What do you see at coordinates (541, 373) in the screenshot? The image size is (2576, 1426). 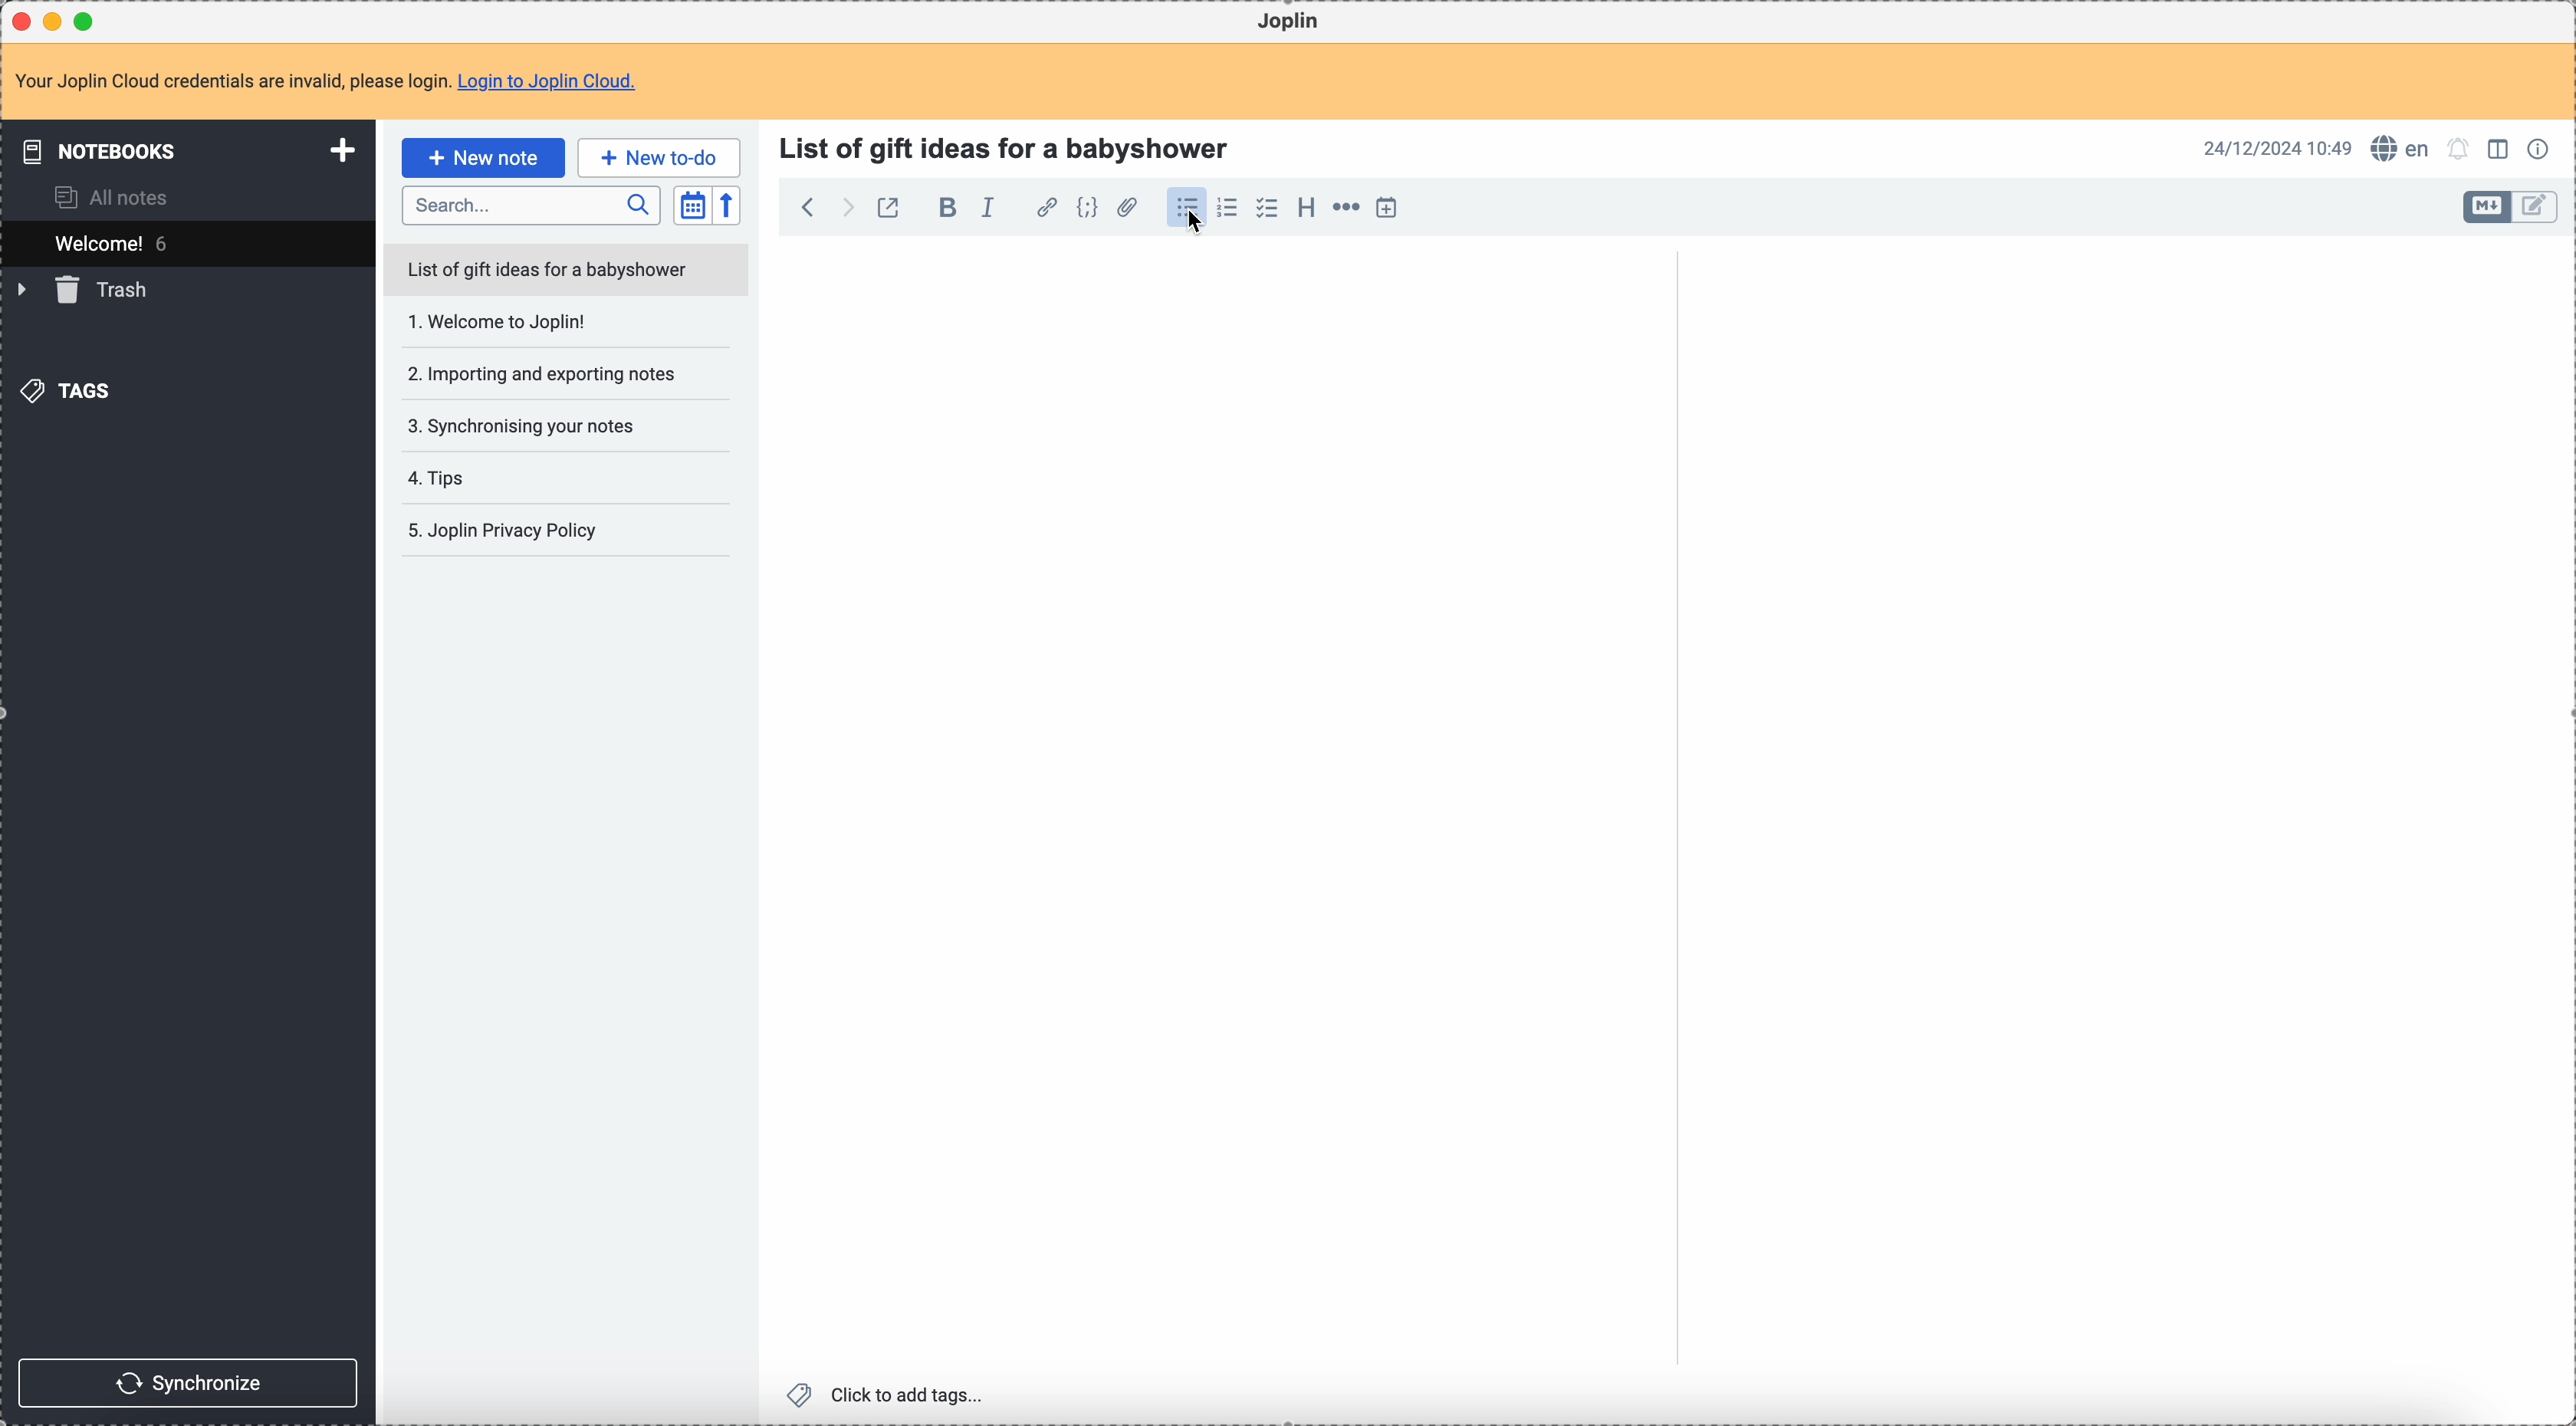 I see `importing and exporting notes` at bounding box center [541, 373].